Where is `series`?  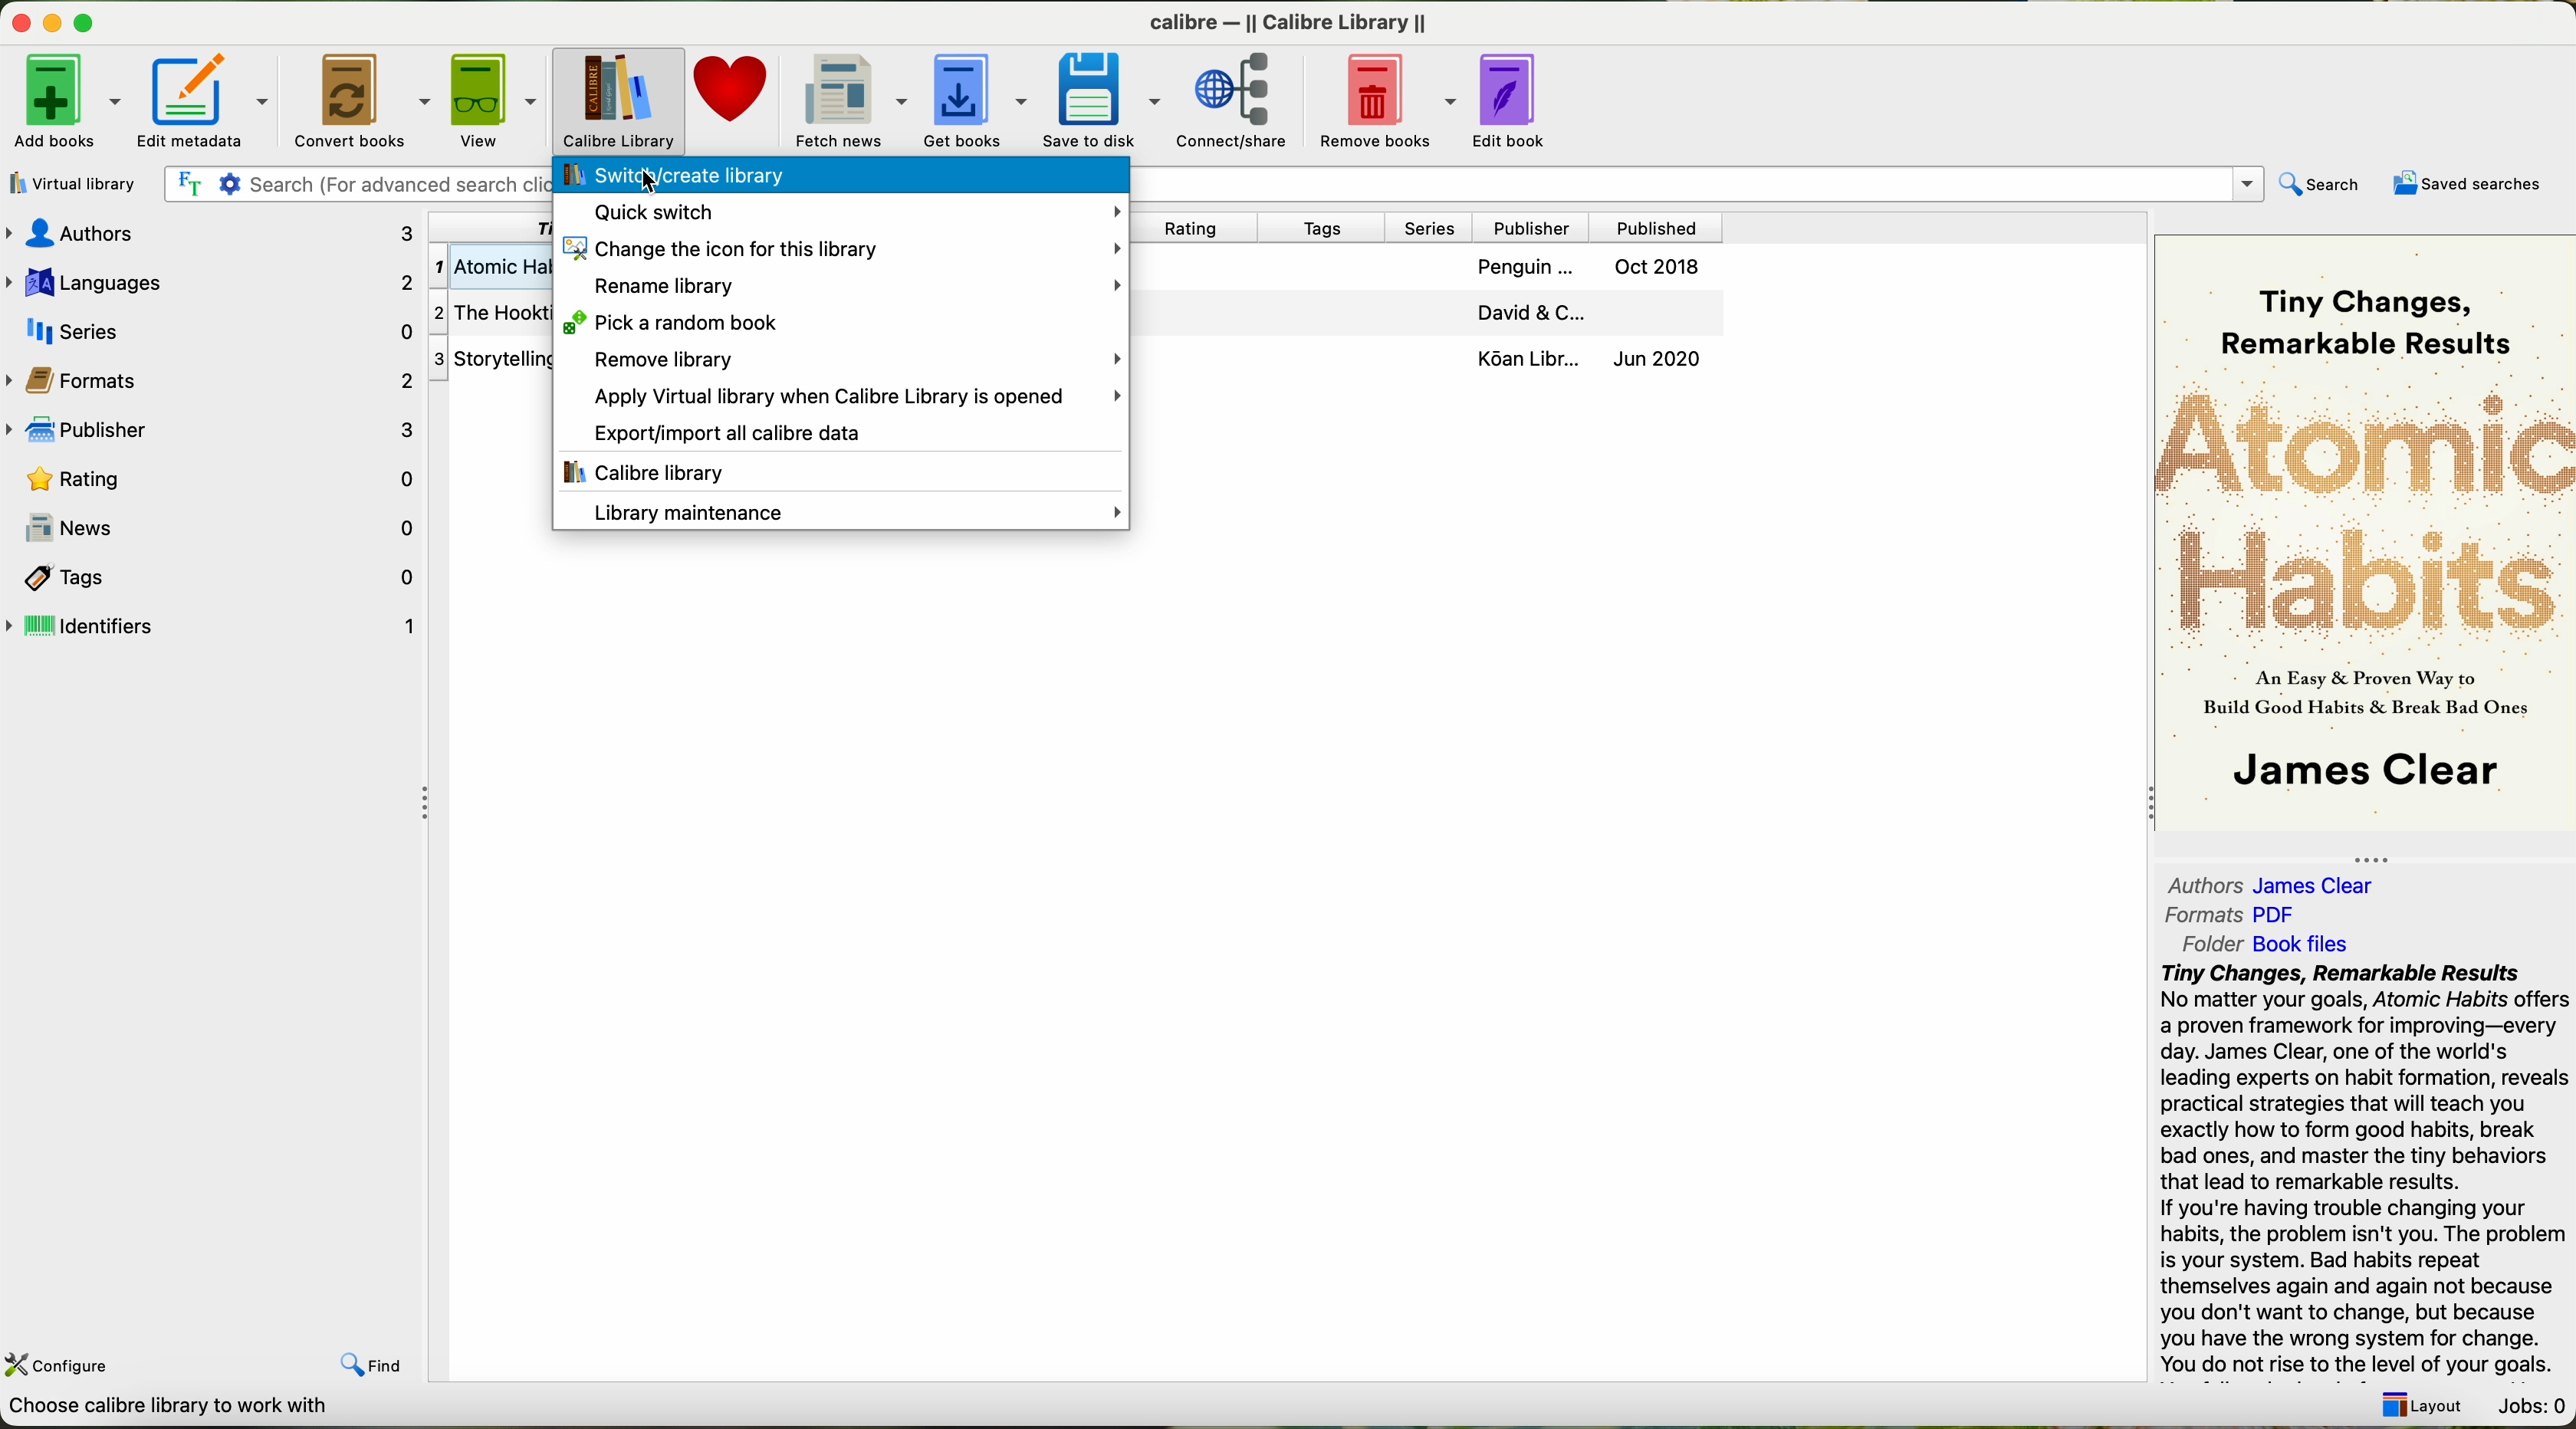
series is located at coordinates (213, 330).